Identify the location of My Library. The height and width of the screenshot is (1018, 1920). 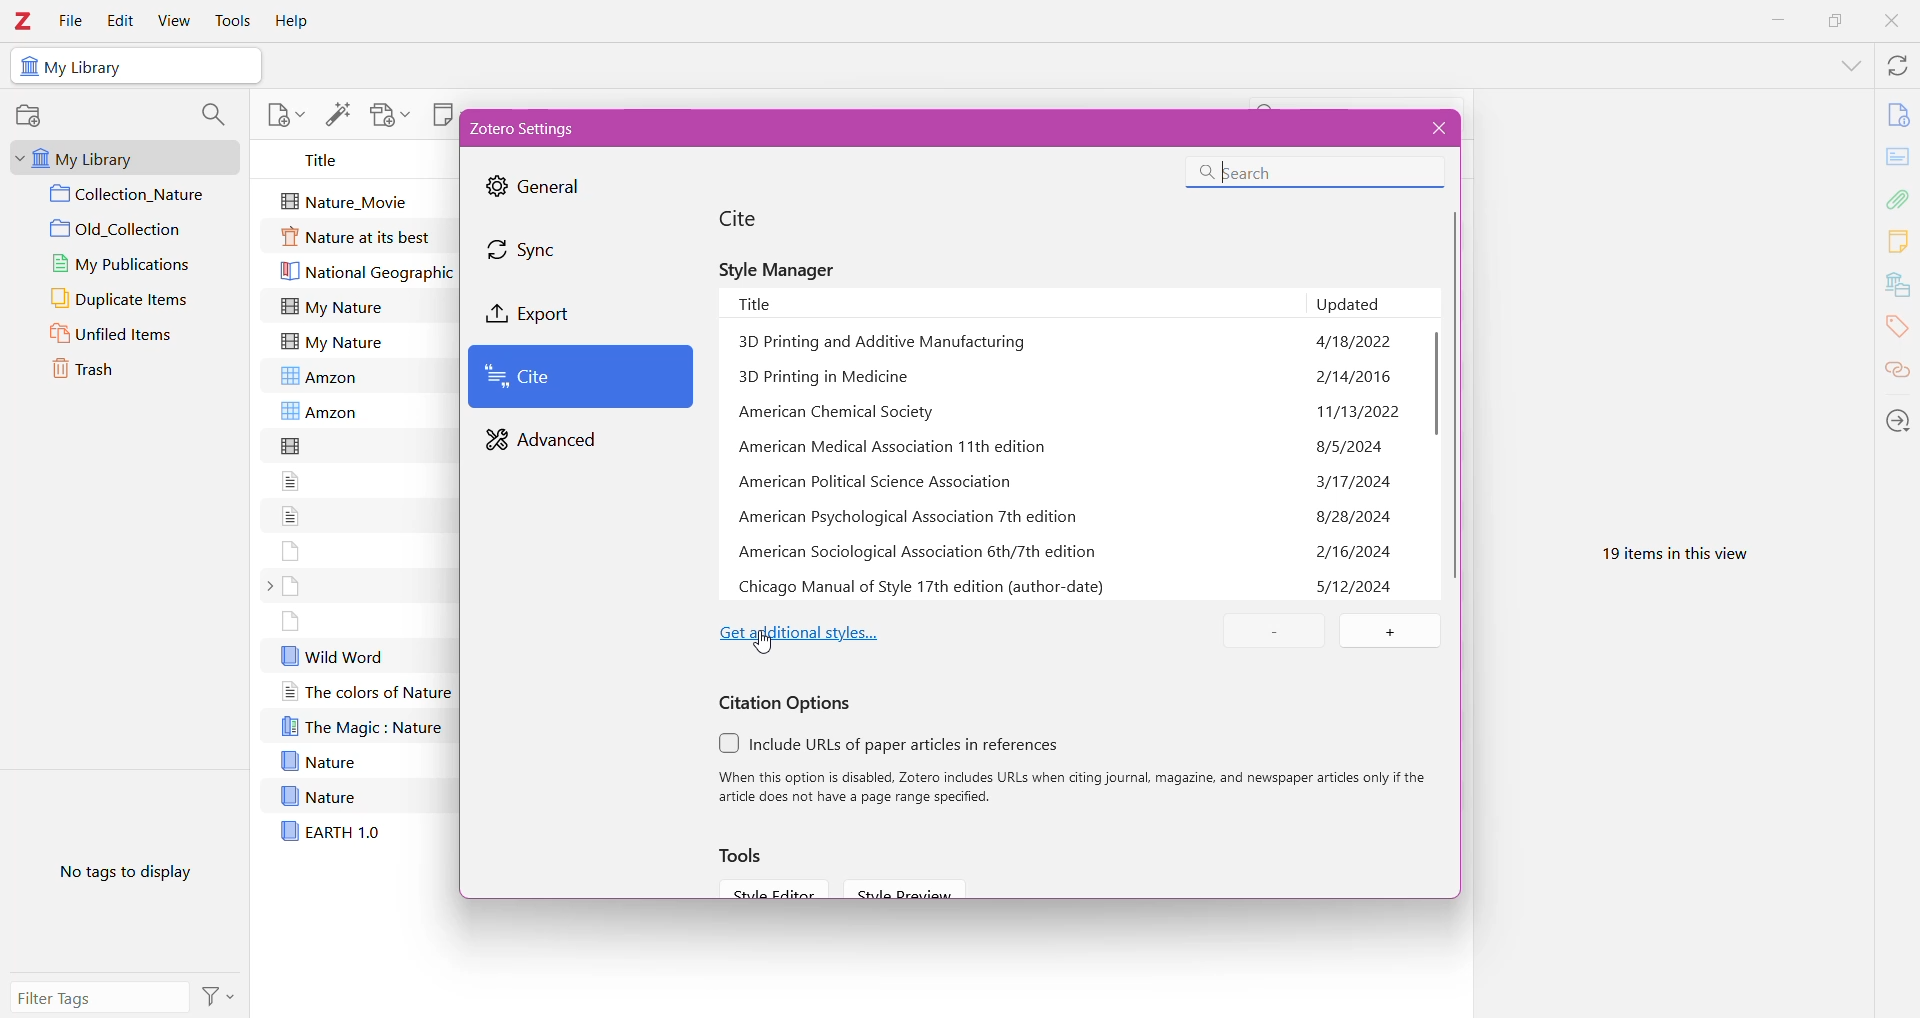
(120, 156).